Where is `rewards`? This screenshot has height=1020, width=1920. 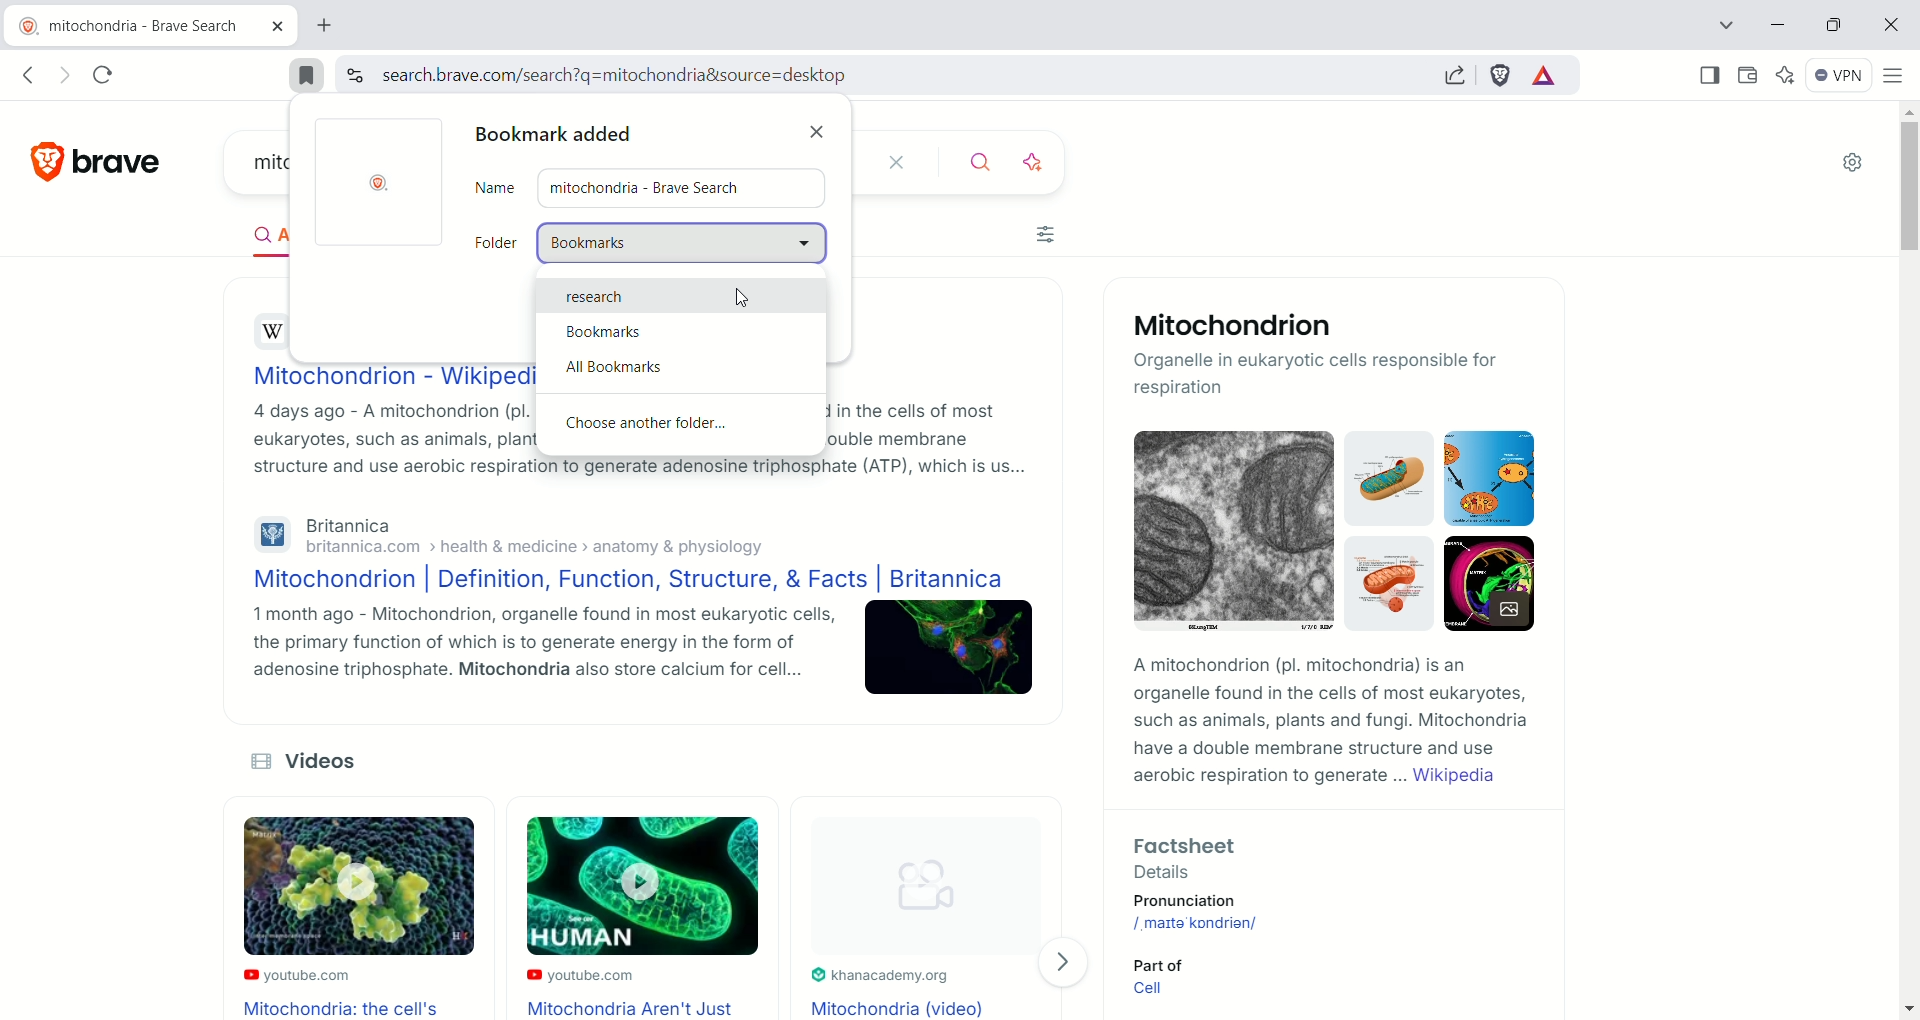 rewards is located at coordinates (1543, 77).